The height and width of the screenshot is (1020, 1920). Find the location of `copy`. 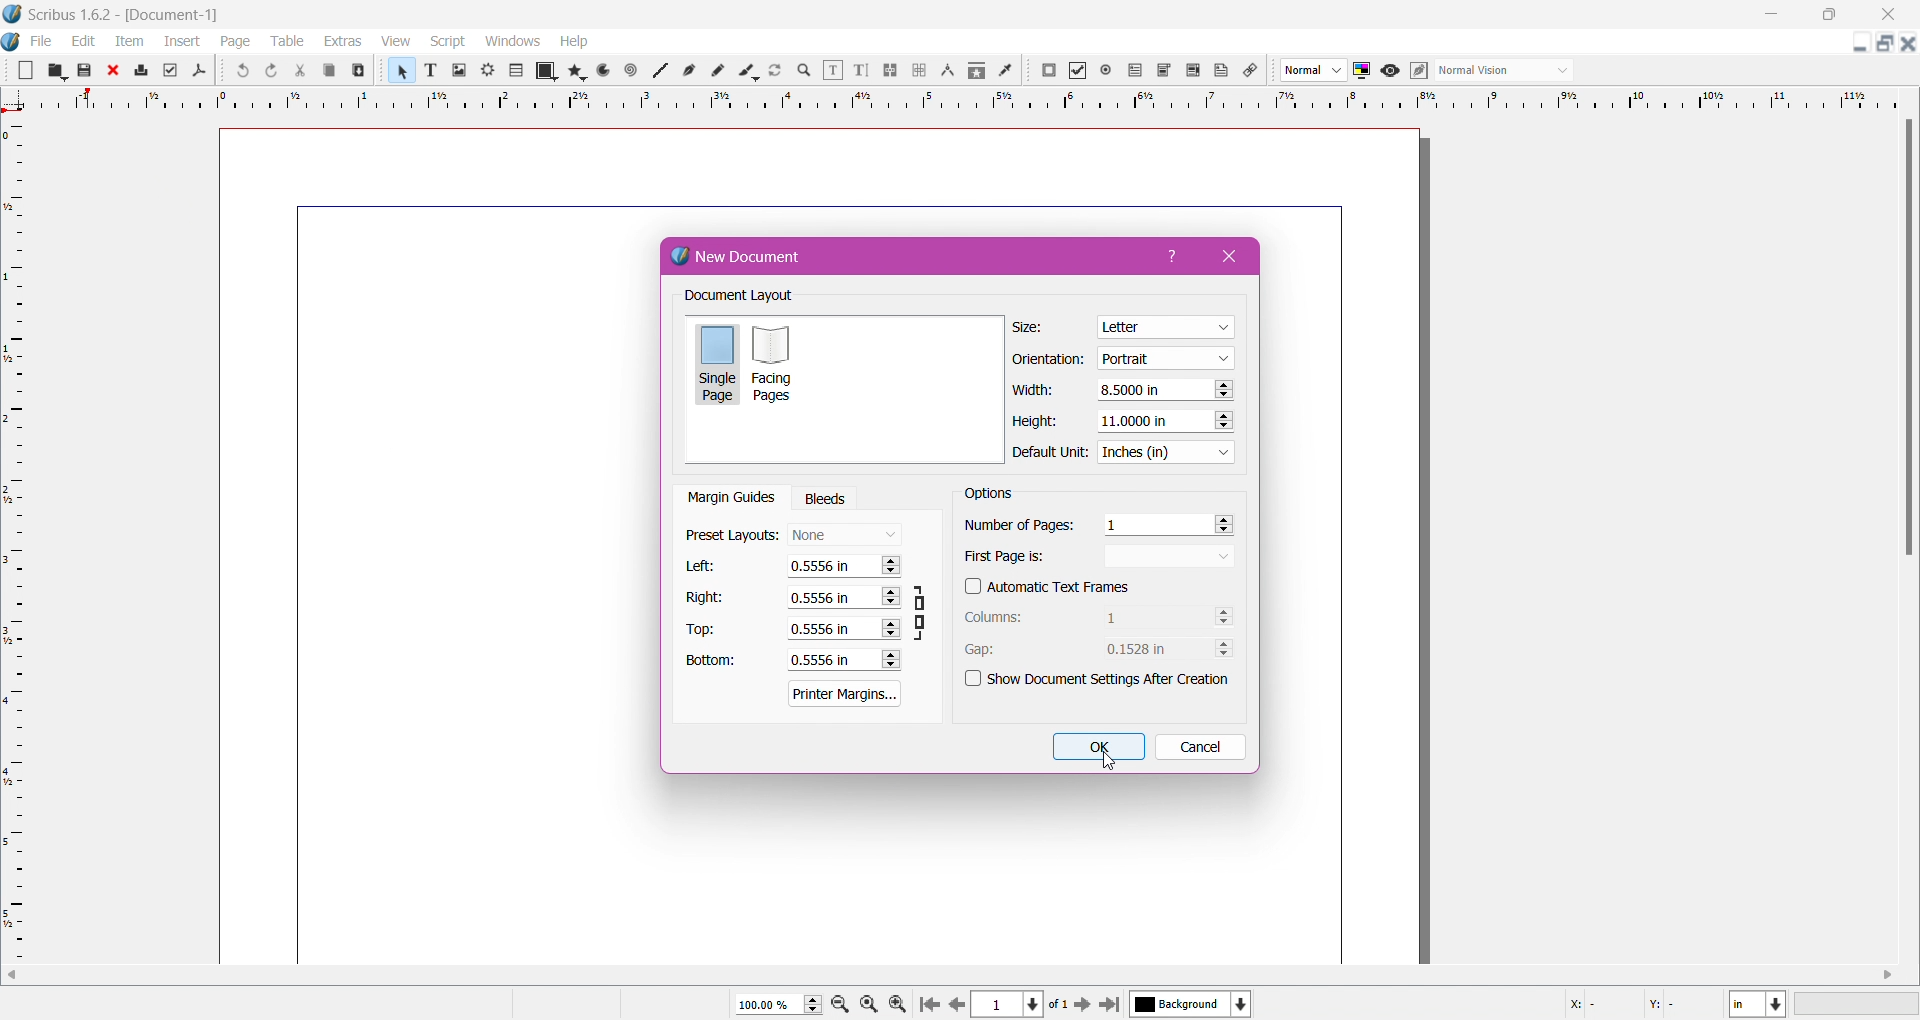

copy is located at coordinates (332, 72).